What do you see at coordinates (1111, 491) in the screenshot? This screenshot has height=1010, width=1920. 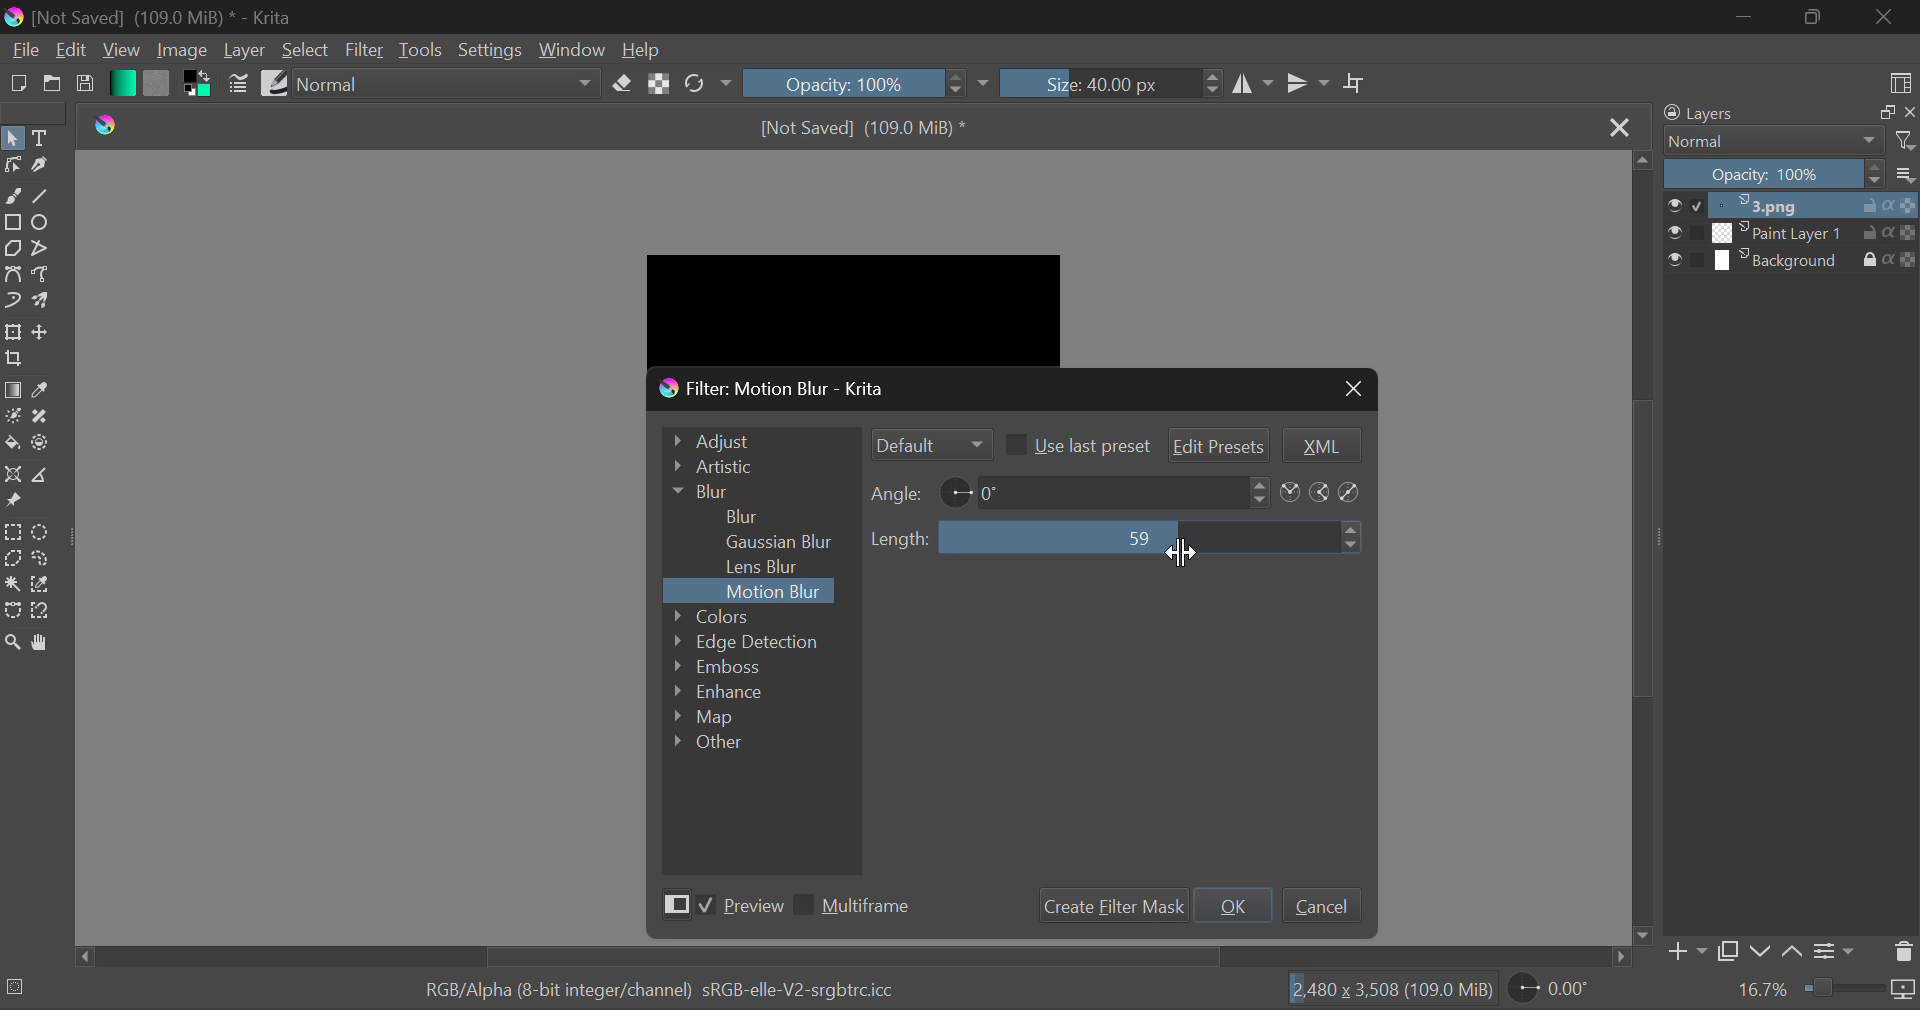 I see `0 degree` at bounding box center [1111, 491].